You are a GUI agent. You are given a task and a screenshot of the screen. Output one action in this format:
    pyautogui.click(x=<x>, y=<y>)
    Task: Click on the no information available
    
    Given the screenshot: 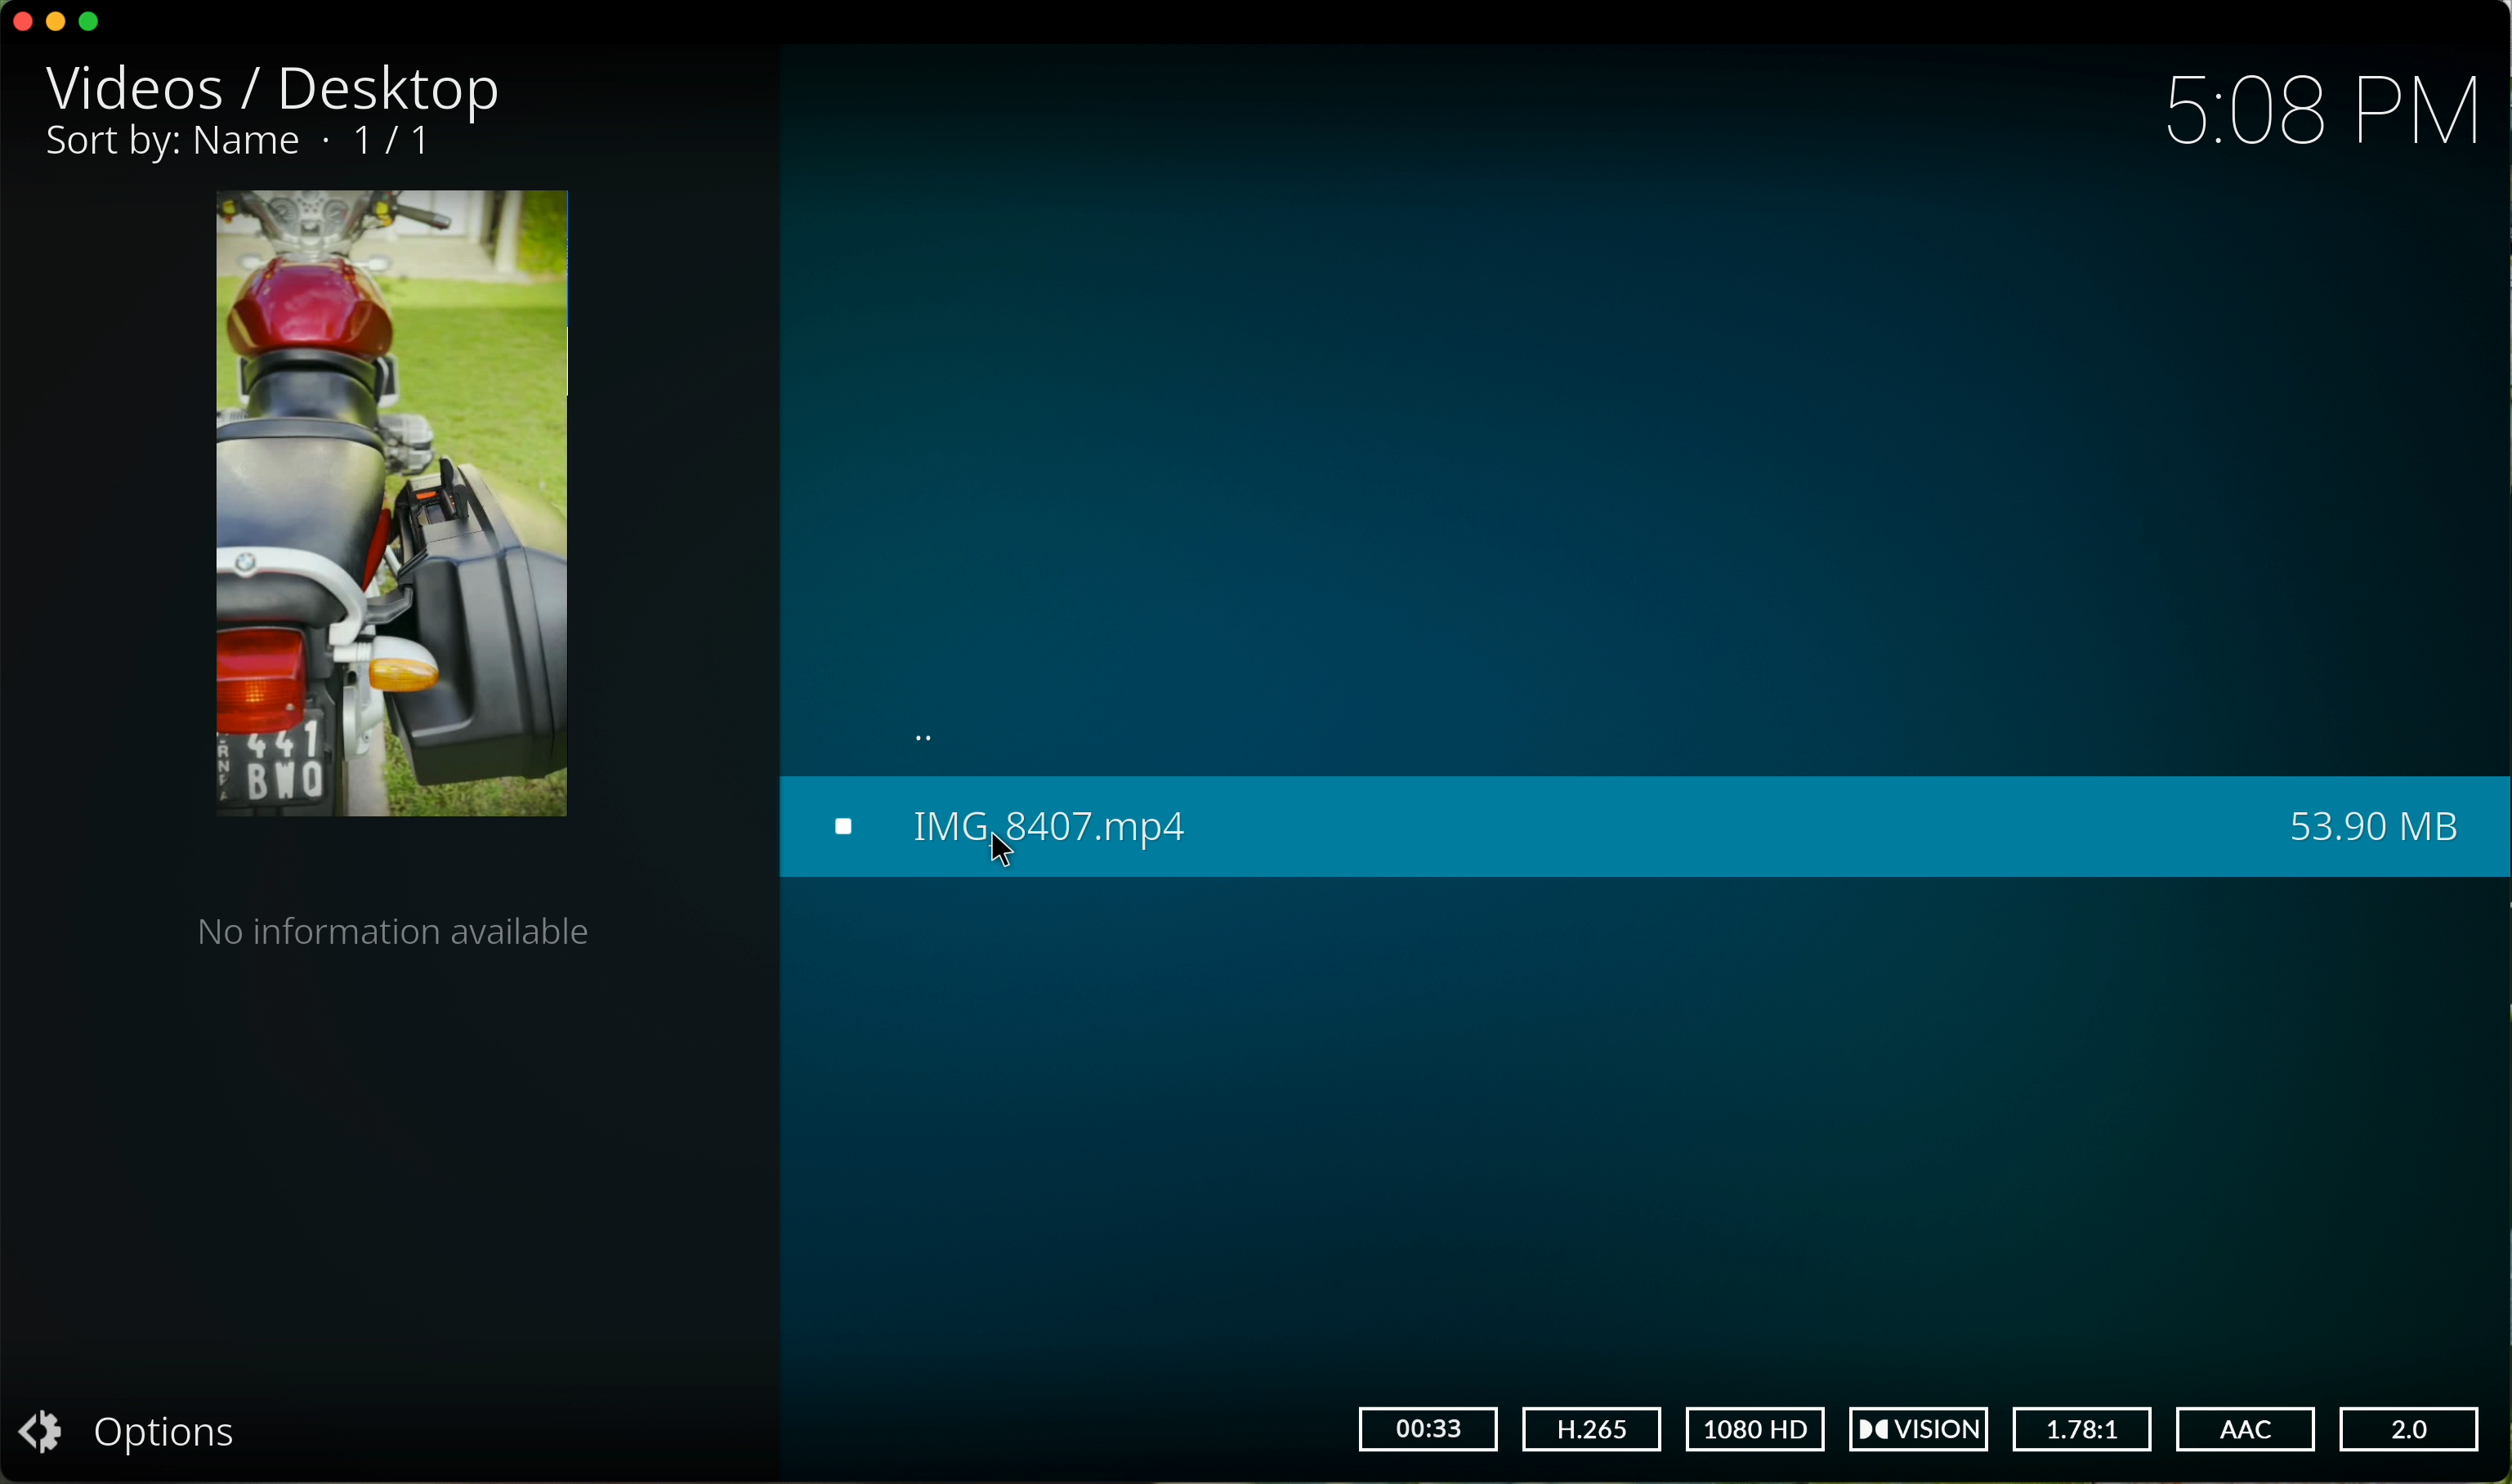 What is the action you would take?
    pyautogui.click(x=392, y=937)
    